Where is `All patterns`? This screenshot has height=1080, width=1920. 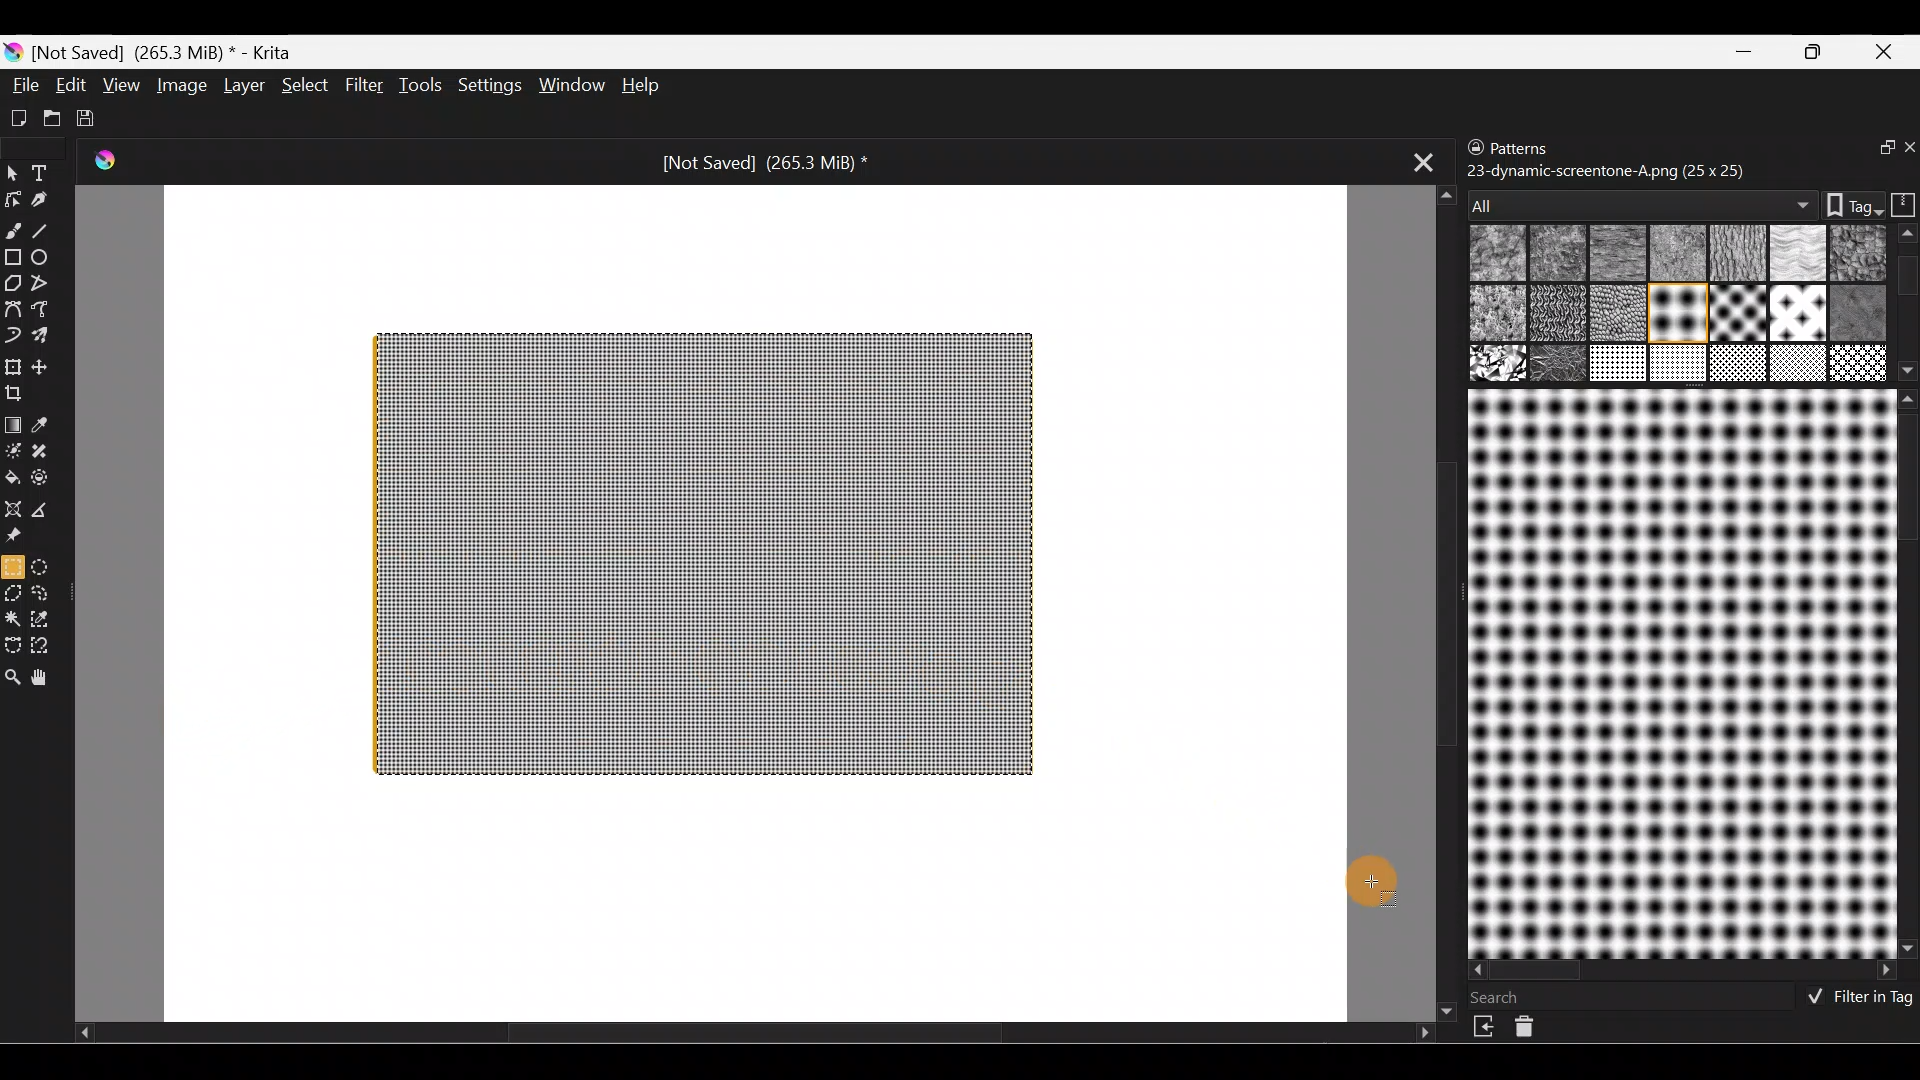 All patterns is located at coordinates (1637, 199).